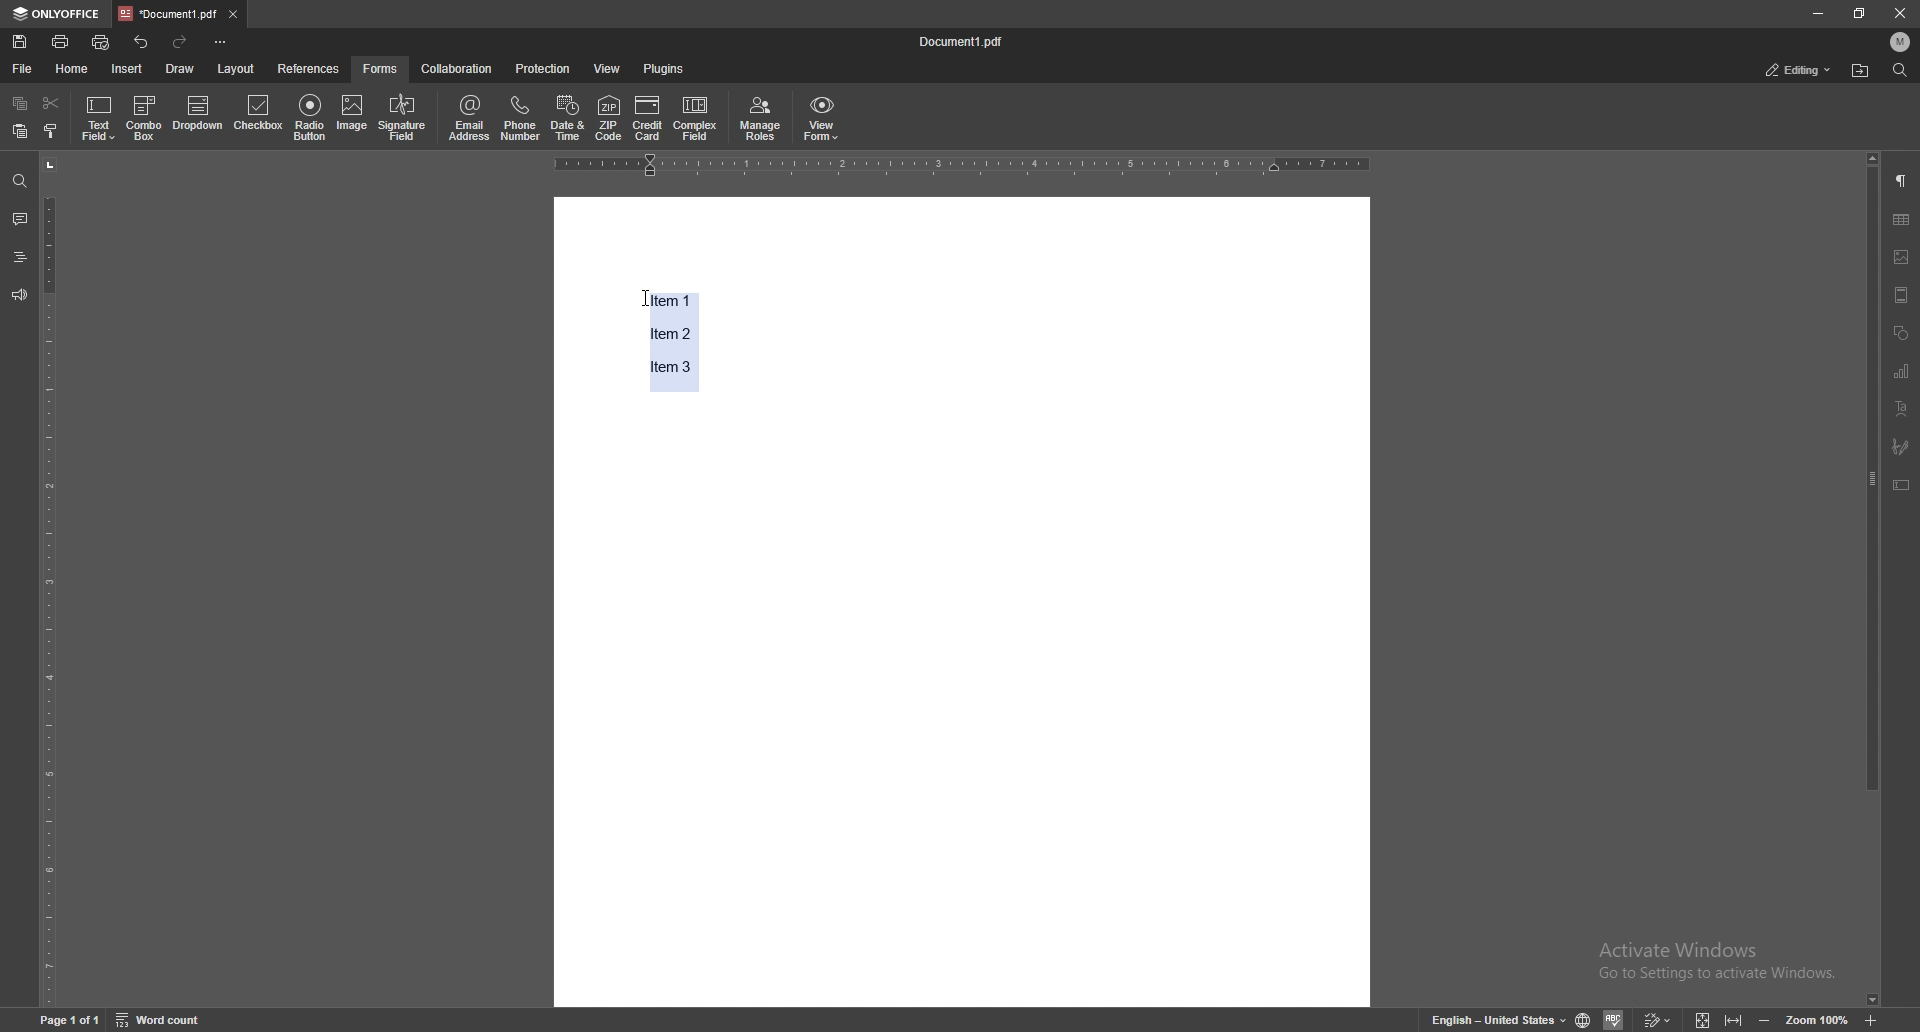  What do you see at coordinates (1584, 1017) in the screenshot?
I see `change doc language` at bounding box center [1584, 1017].